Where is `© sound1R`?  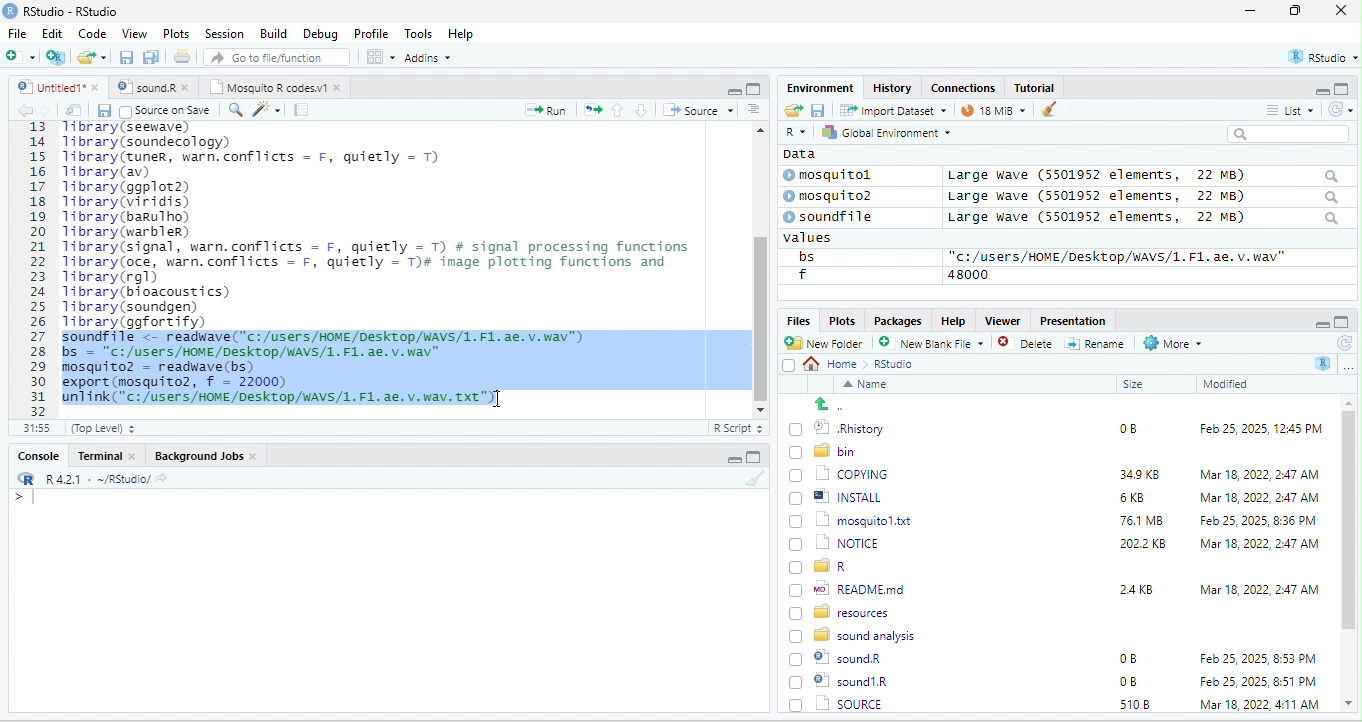
© sound1R is located at coordinates (842, 660).